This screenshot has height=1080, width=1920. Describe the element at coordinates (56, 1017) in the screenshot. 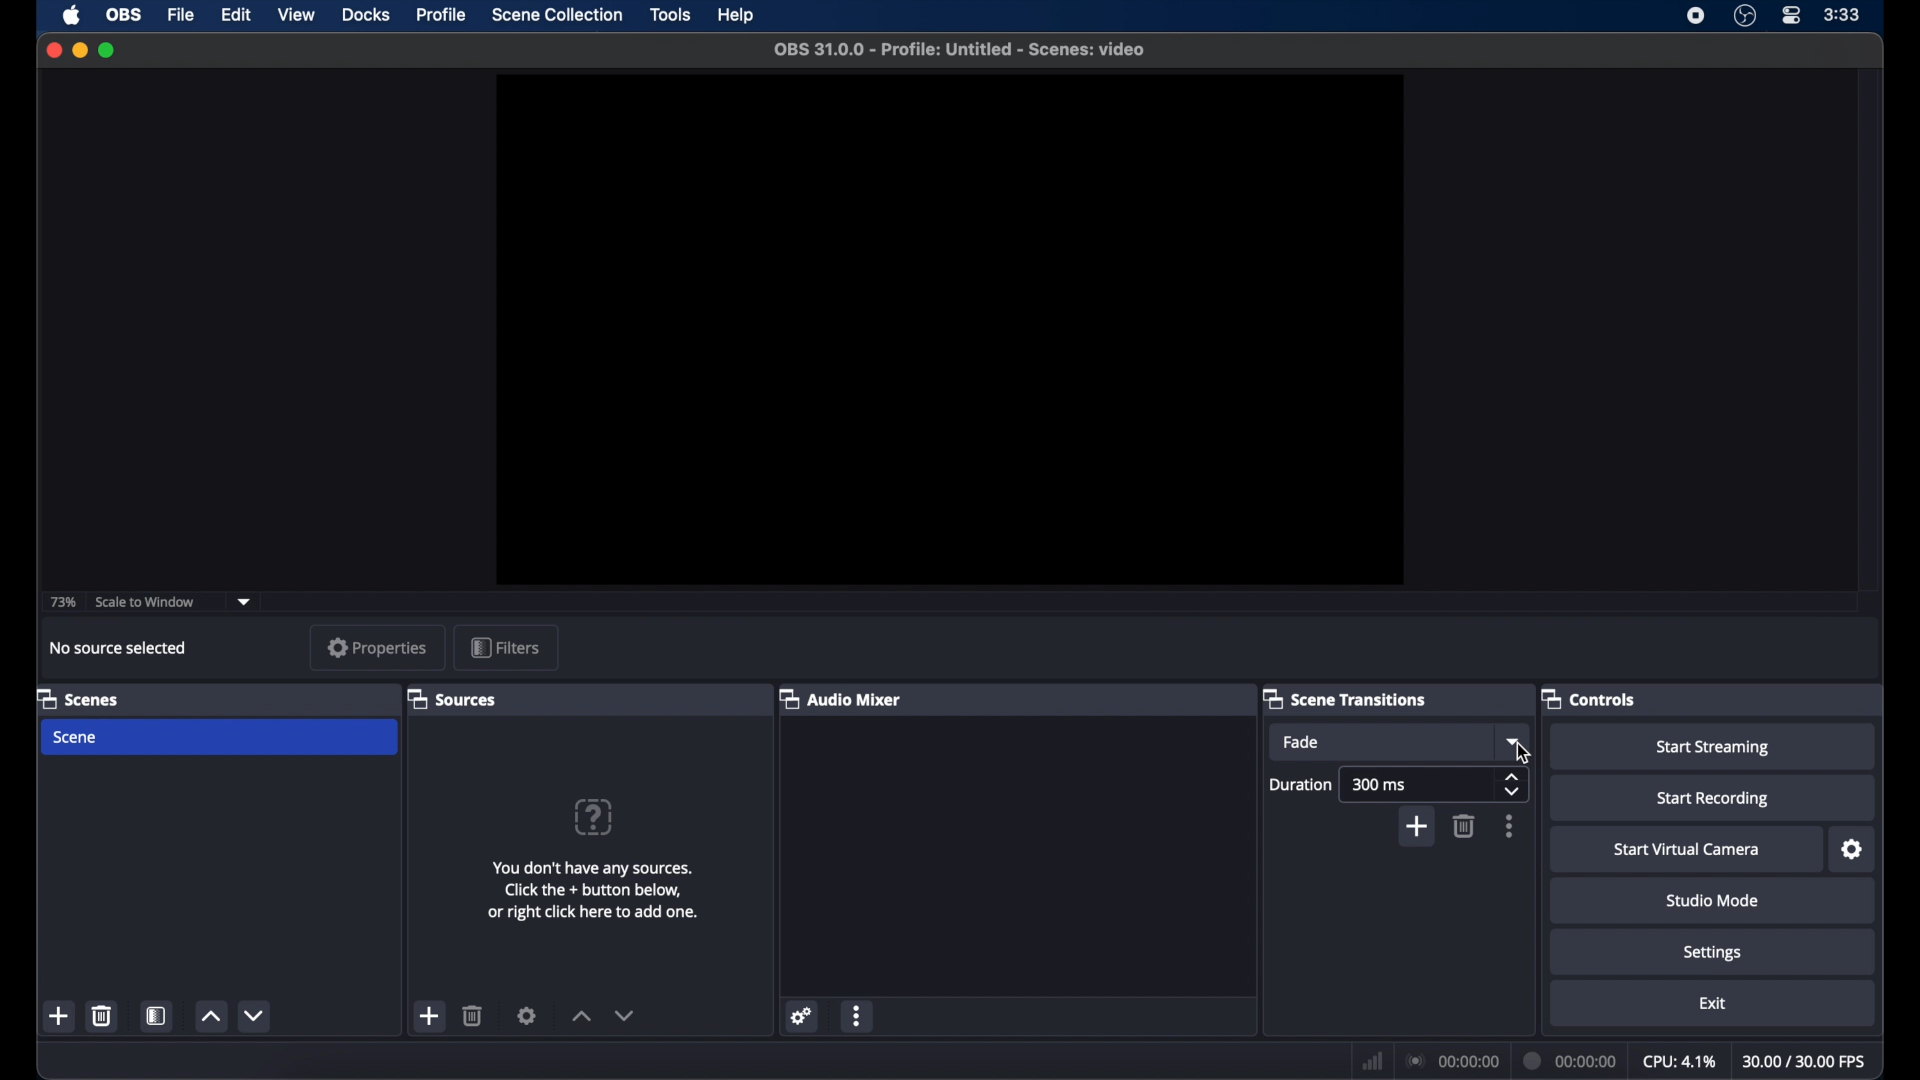

I see `add` at that location.